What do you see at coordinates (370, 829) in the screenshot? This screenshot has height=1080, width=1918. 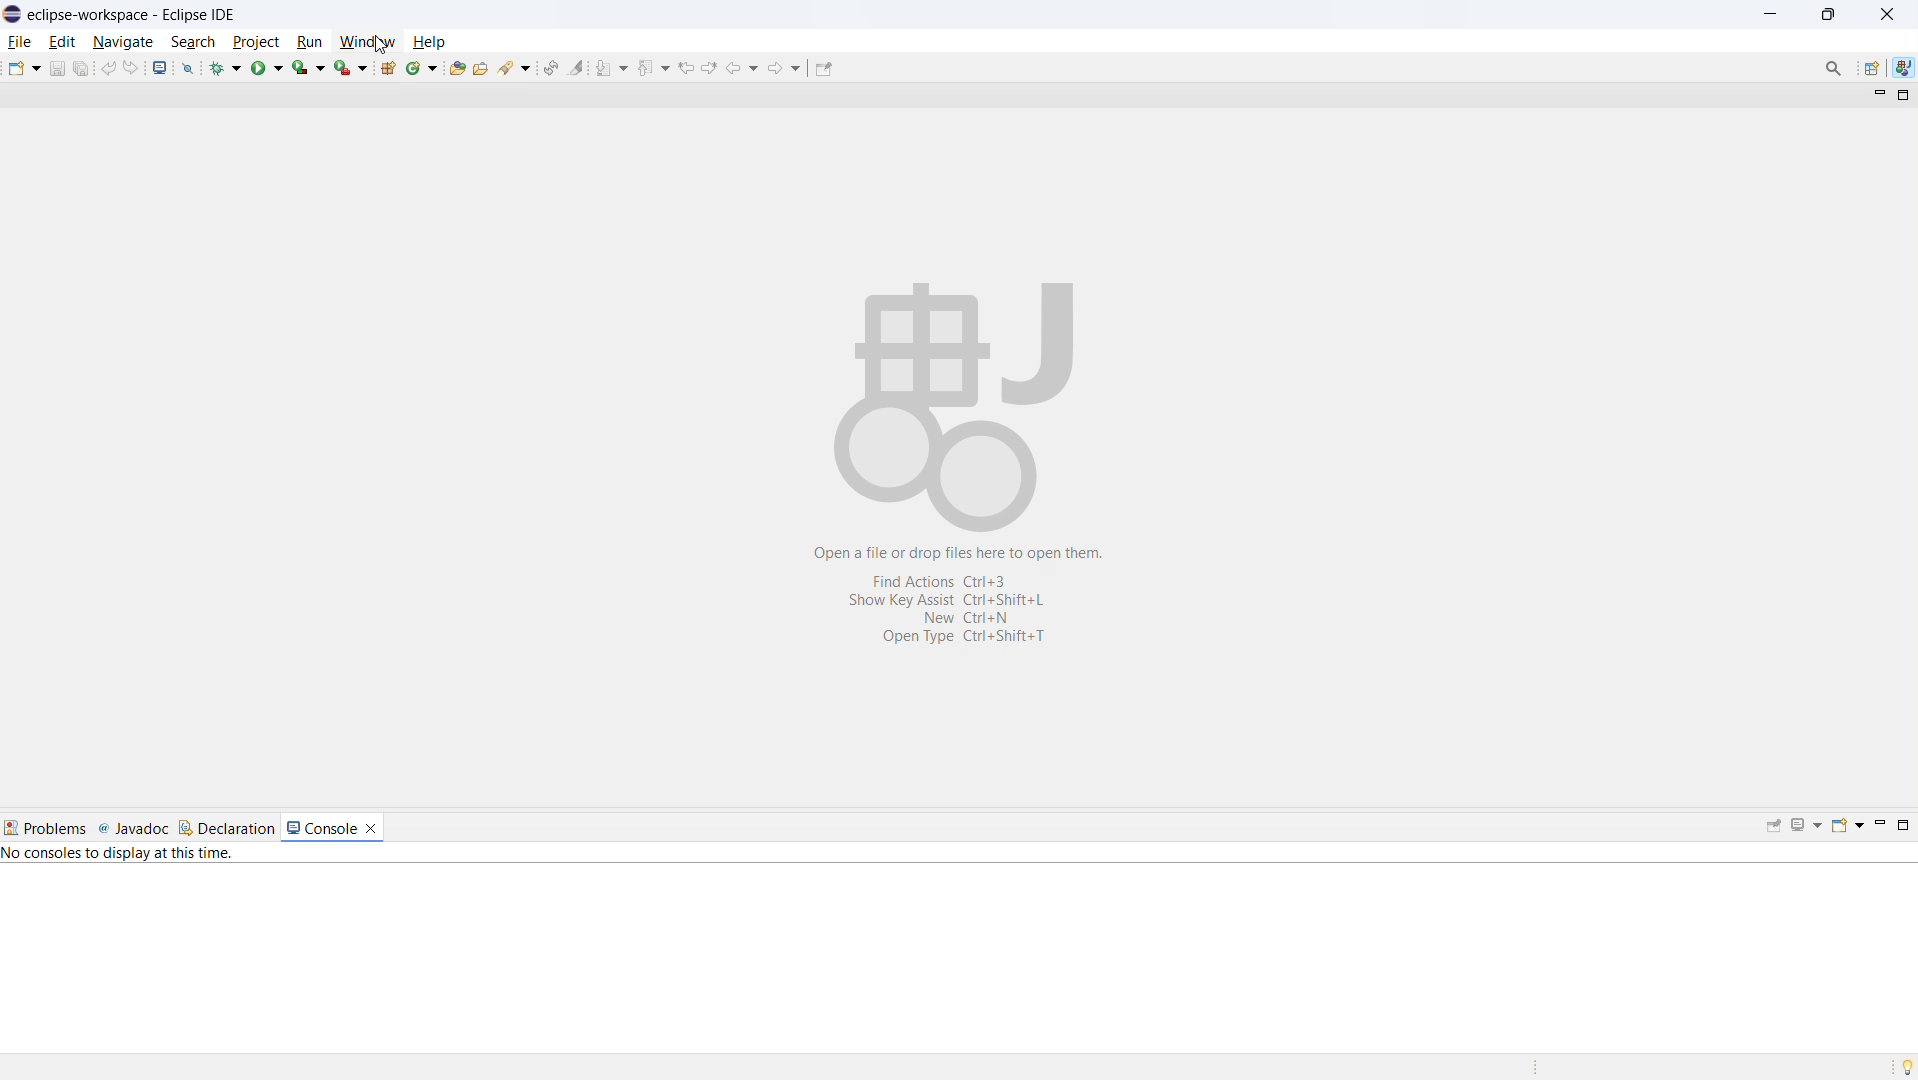 I see `close console` at bounding box center [370, 829].